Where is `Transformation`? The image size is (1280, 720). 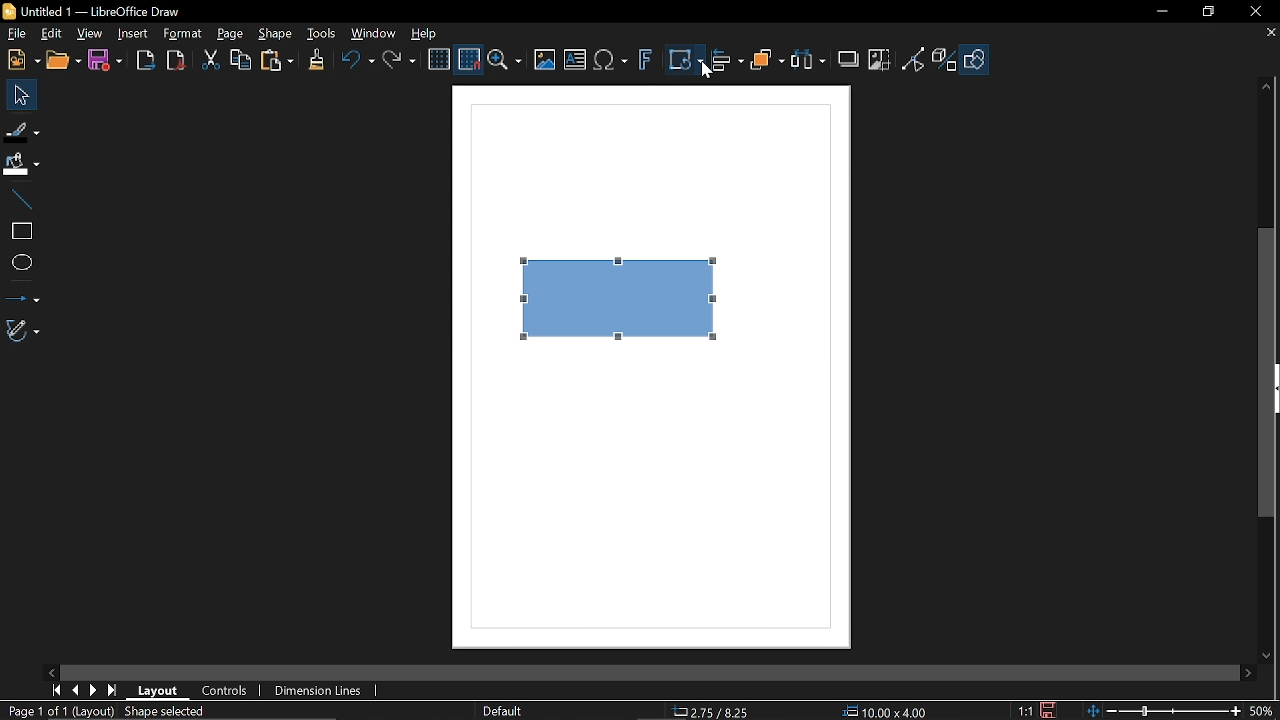 Transformation is located at coordinates (685, 62).